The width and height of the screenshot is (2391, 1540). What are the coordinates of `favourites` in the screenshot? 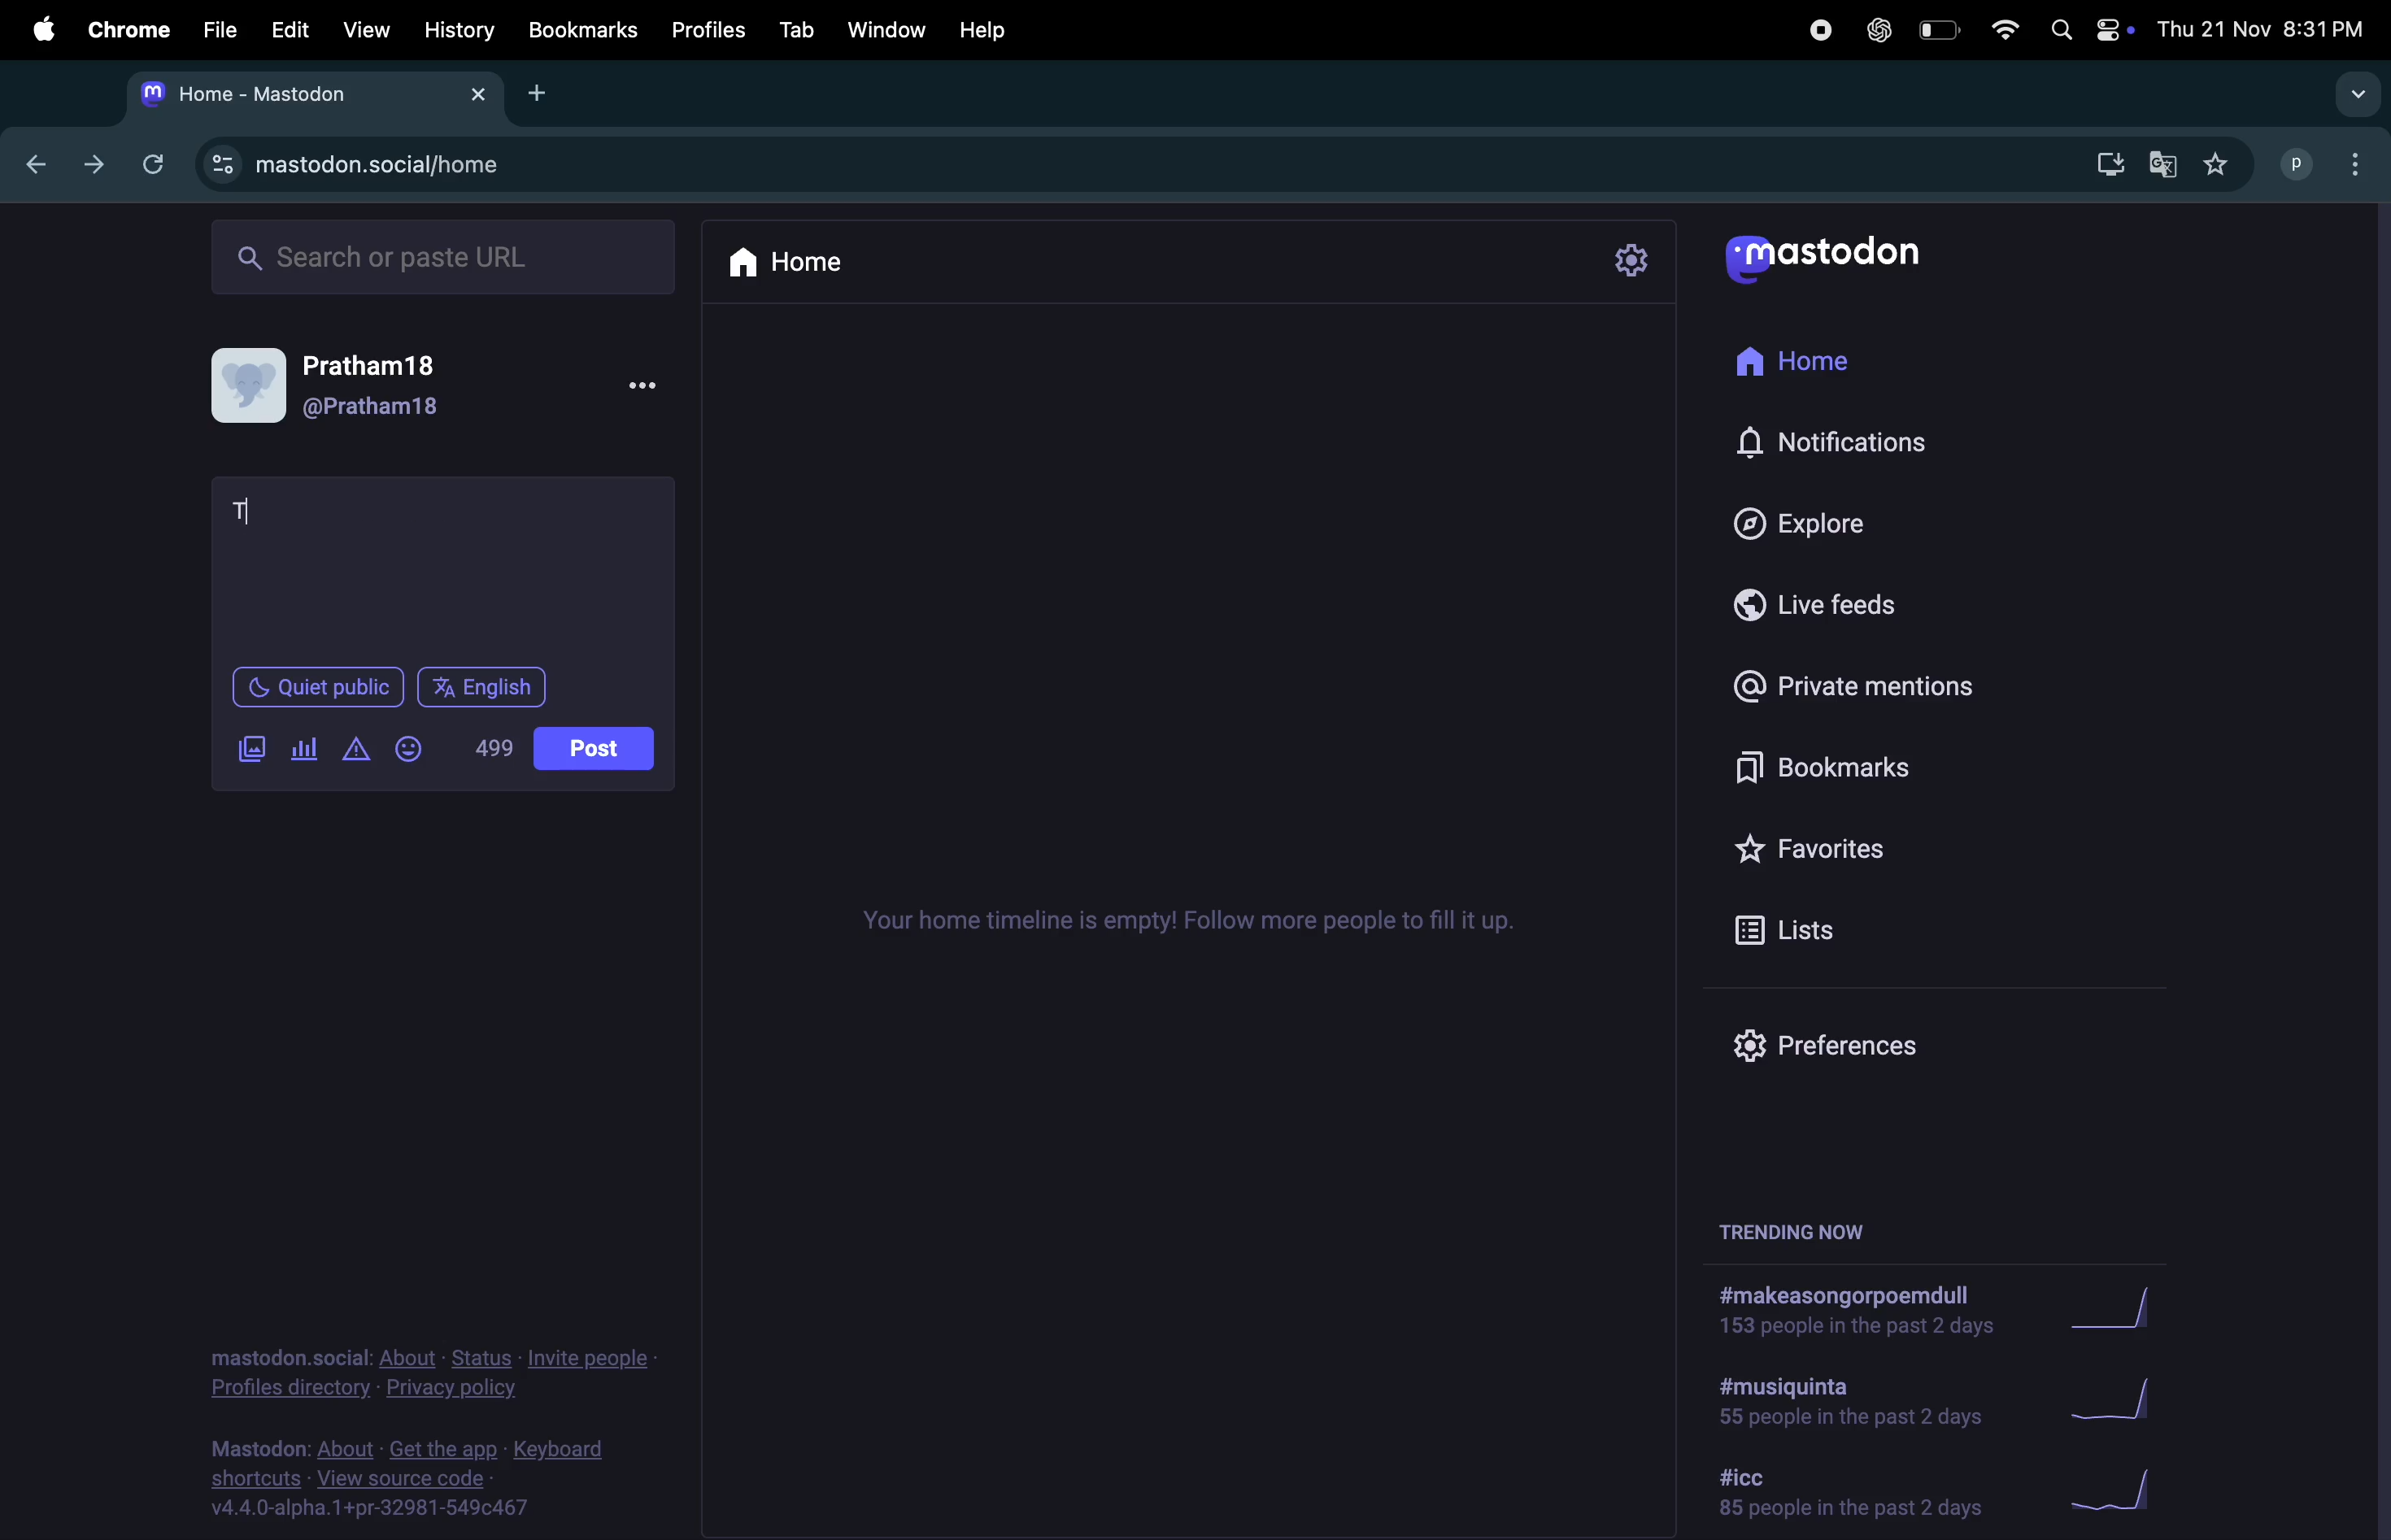 It's located at (2221, 164).